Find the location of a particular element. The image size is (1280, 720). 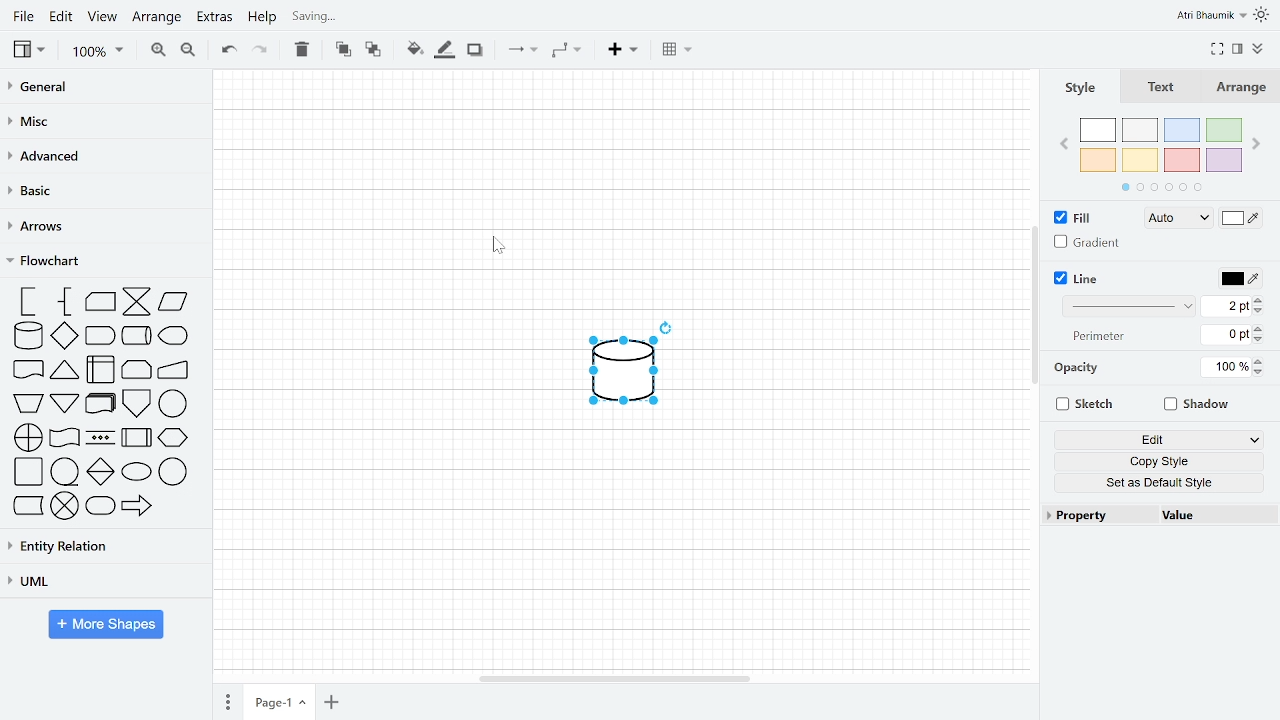

cursor is located at coordinates (502, 244).